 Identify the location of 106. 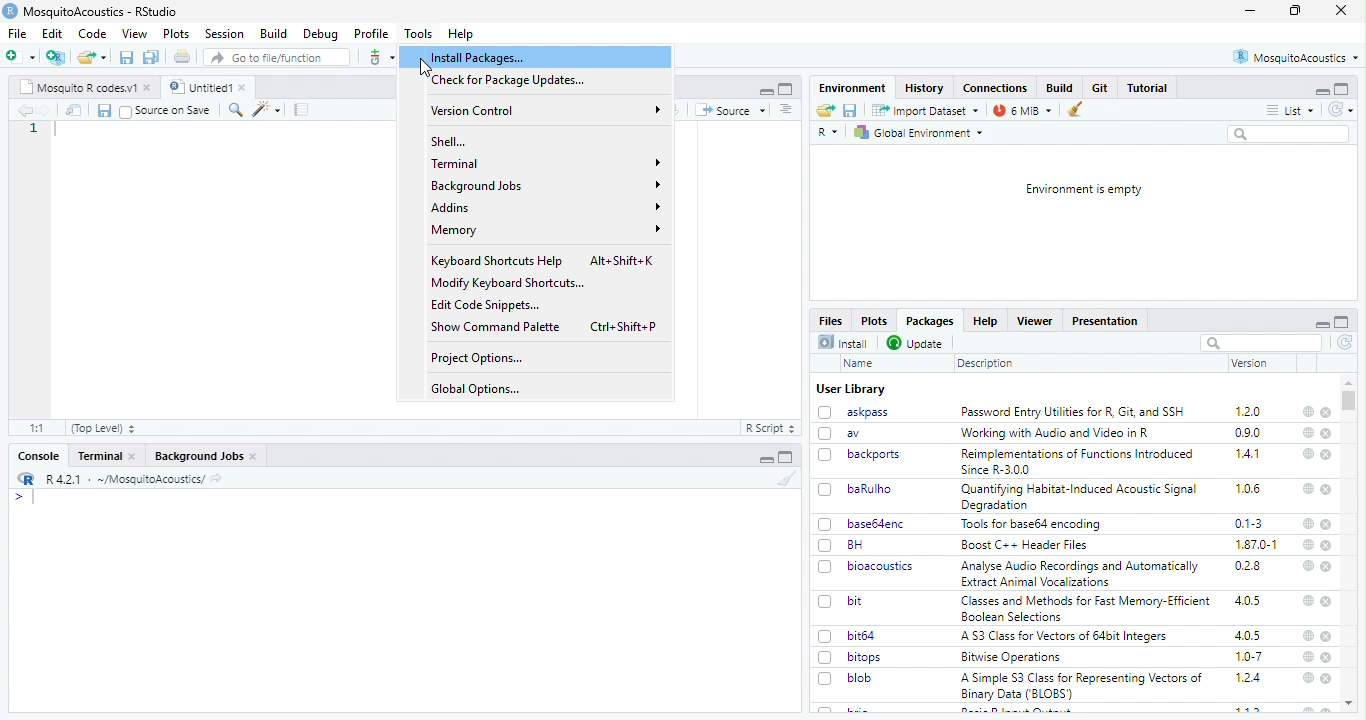
(1248, 489).